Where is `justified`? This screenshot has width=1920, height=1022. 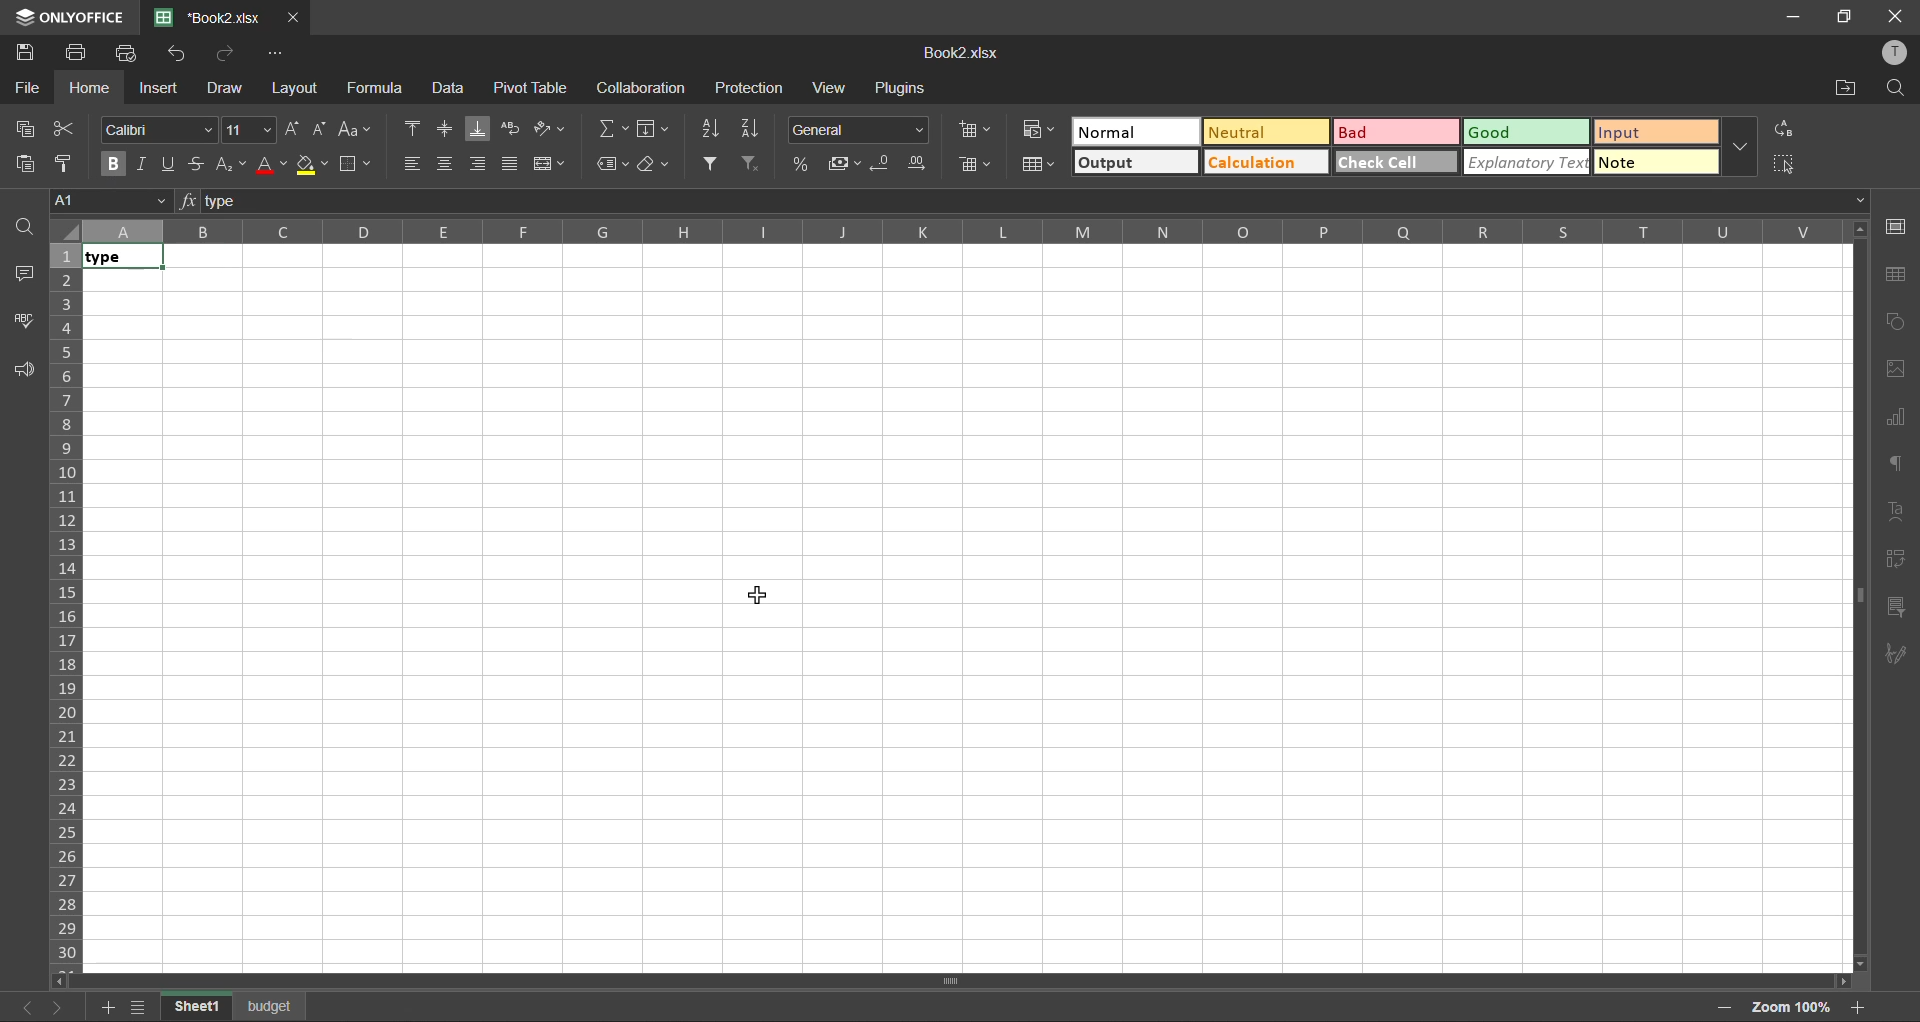
justified is located at coordinates (512, 163).